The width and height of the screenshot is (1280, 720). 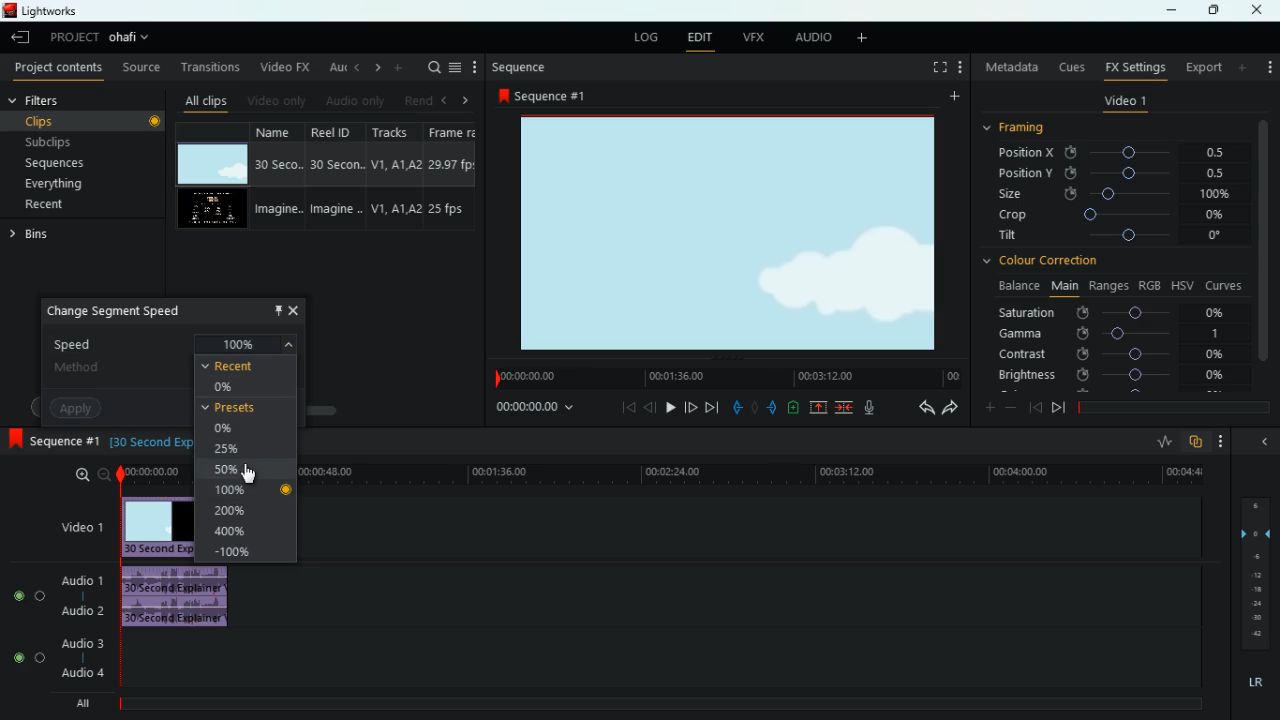 What do you see at coordinates (398, 67) in the screenshot?
I see `more` at bounding box center [398, 67].